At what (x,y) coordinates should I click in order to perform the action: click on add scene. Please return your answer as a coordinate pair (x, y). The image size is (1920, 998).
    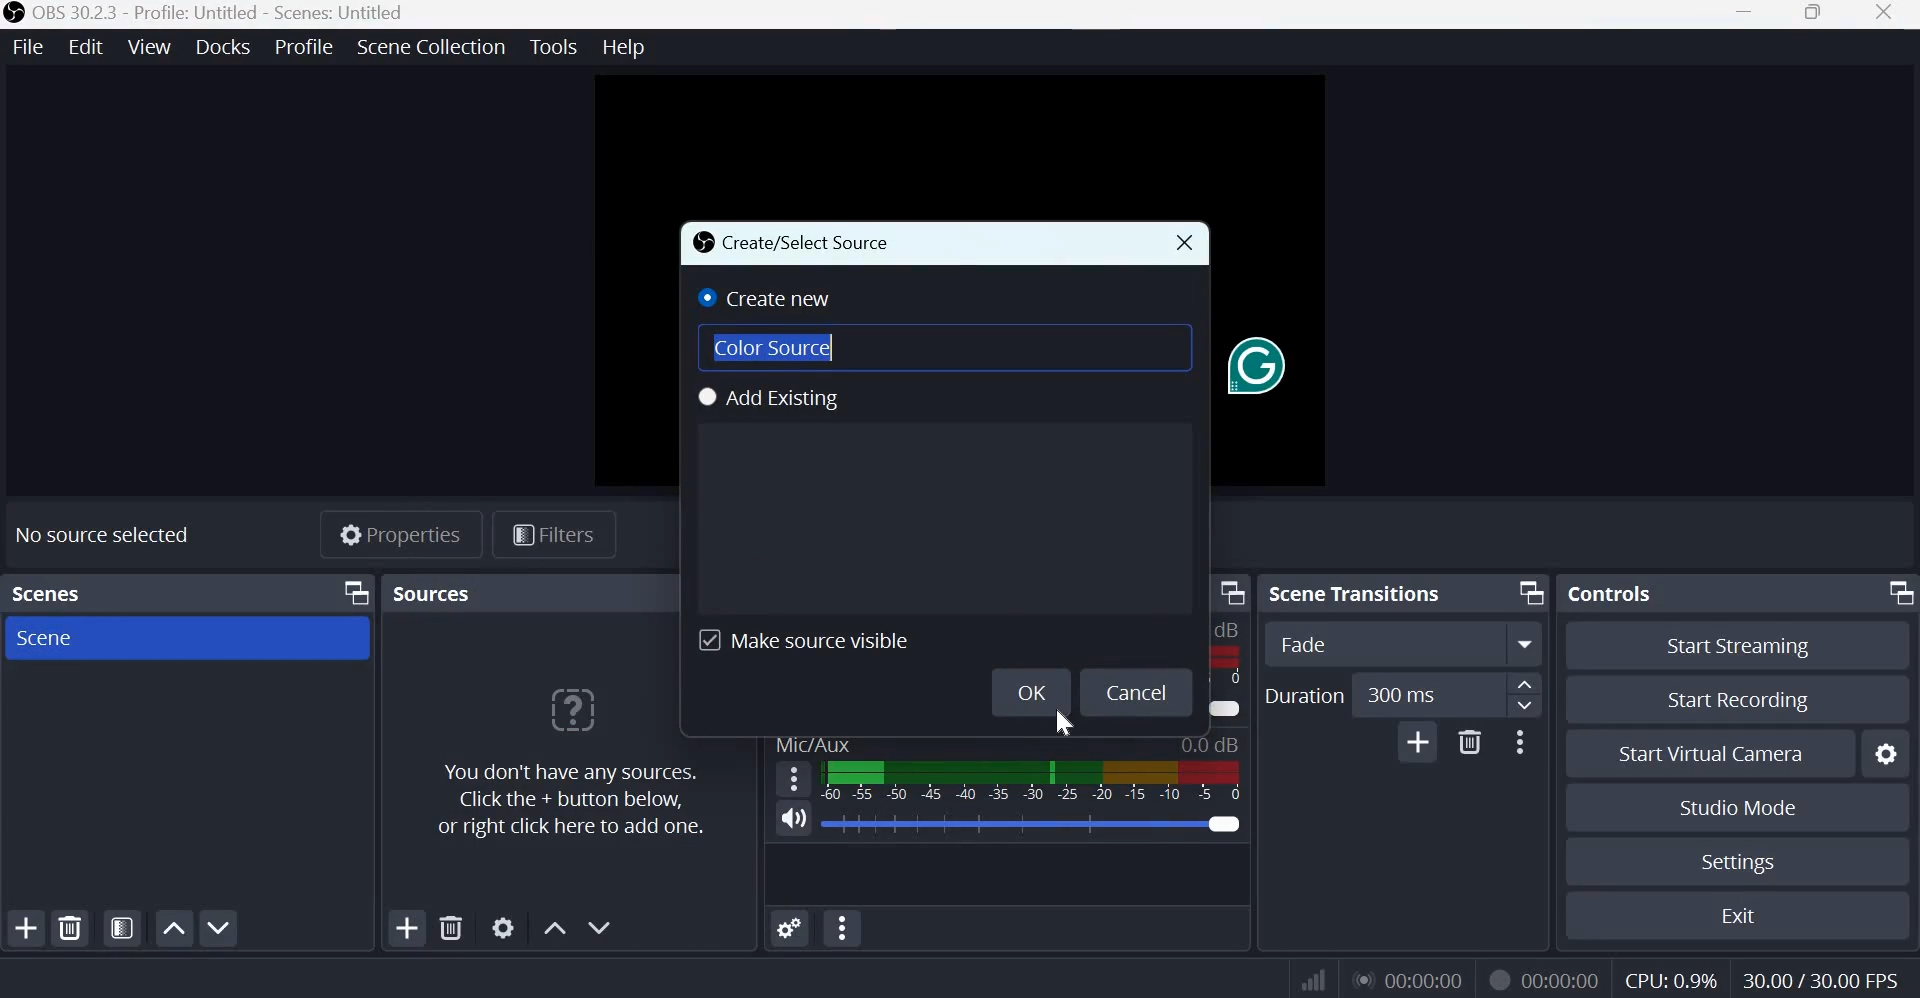
    Looking at the image, I should click on (26, 928).